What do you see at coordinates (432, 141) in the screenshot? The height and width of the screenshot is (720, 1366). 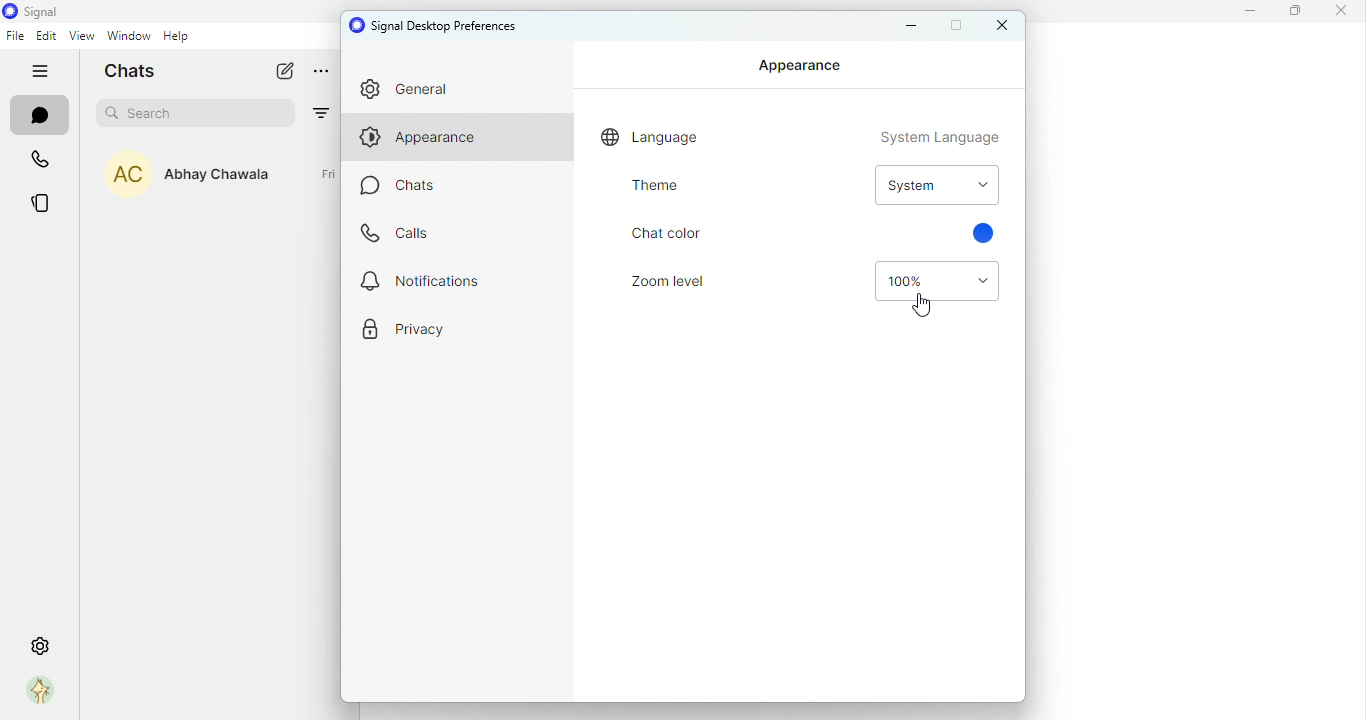 I see `appearance` at bounding box center [432, 141].